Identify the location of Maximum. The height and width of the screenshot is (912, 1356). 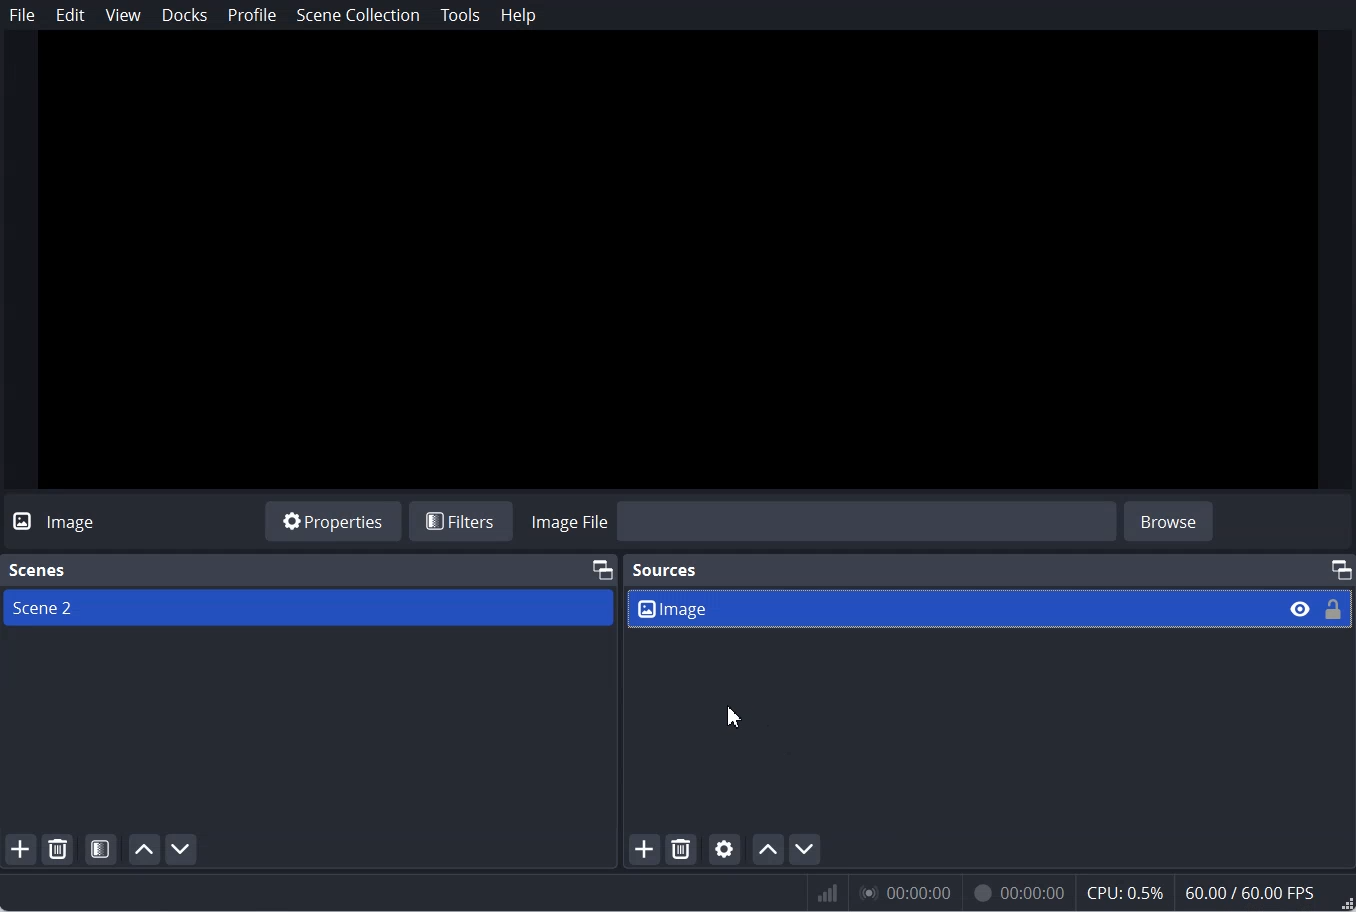
(602, 569).